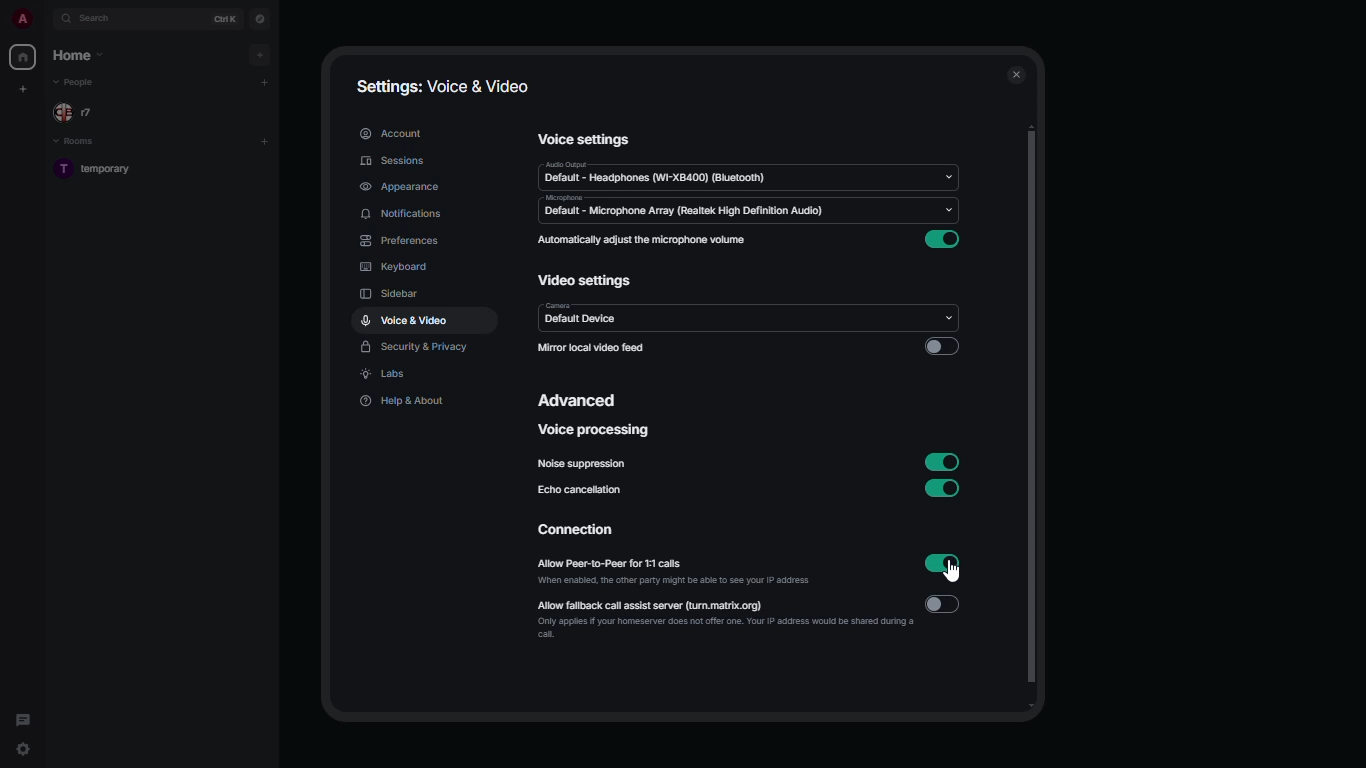 This screenshot has width=1366, height=768. Describe the element at coordinates (100, 20) in the screenshot. I see `search` at that location.